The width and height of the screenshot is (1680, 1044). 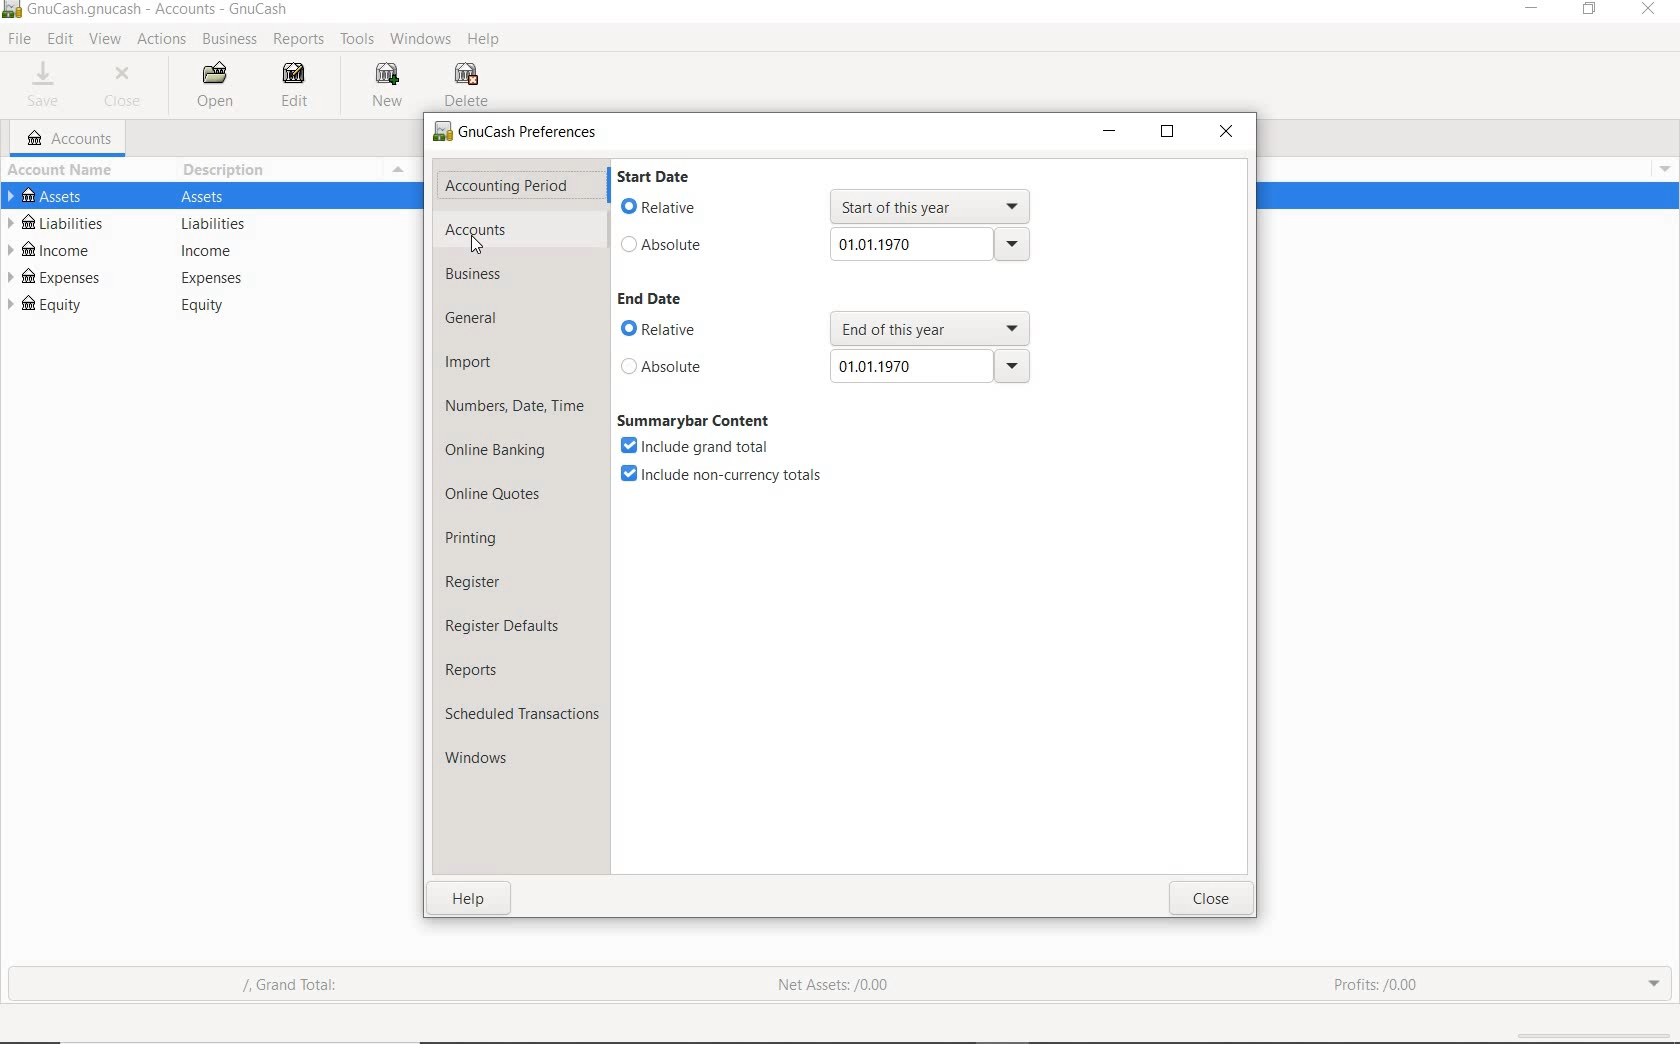 I want to click on , so click(x=229, y=198).